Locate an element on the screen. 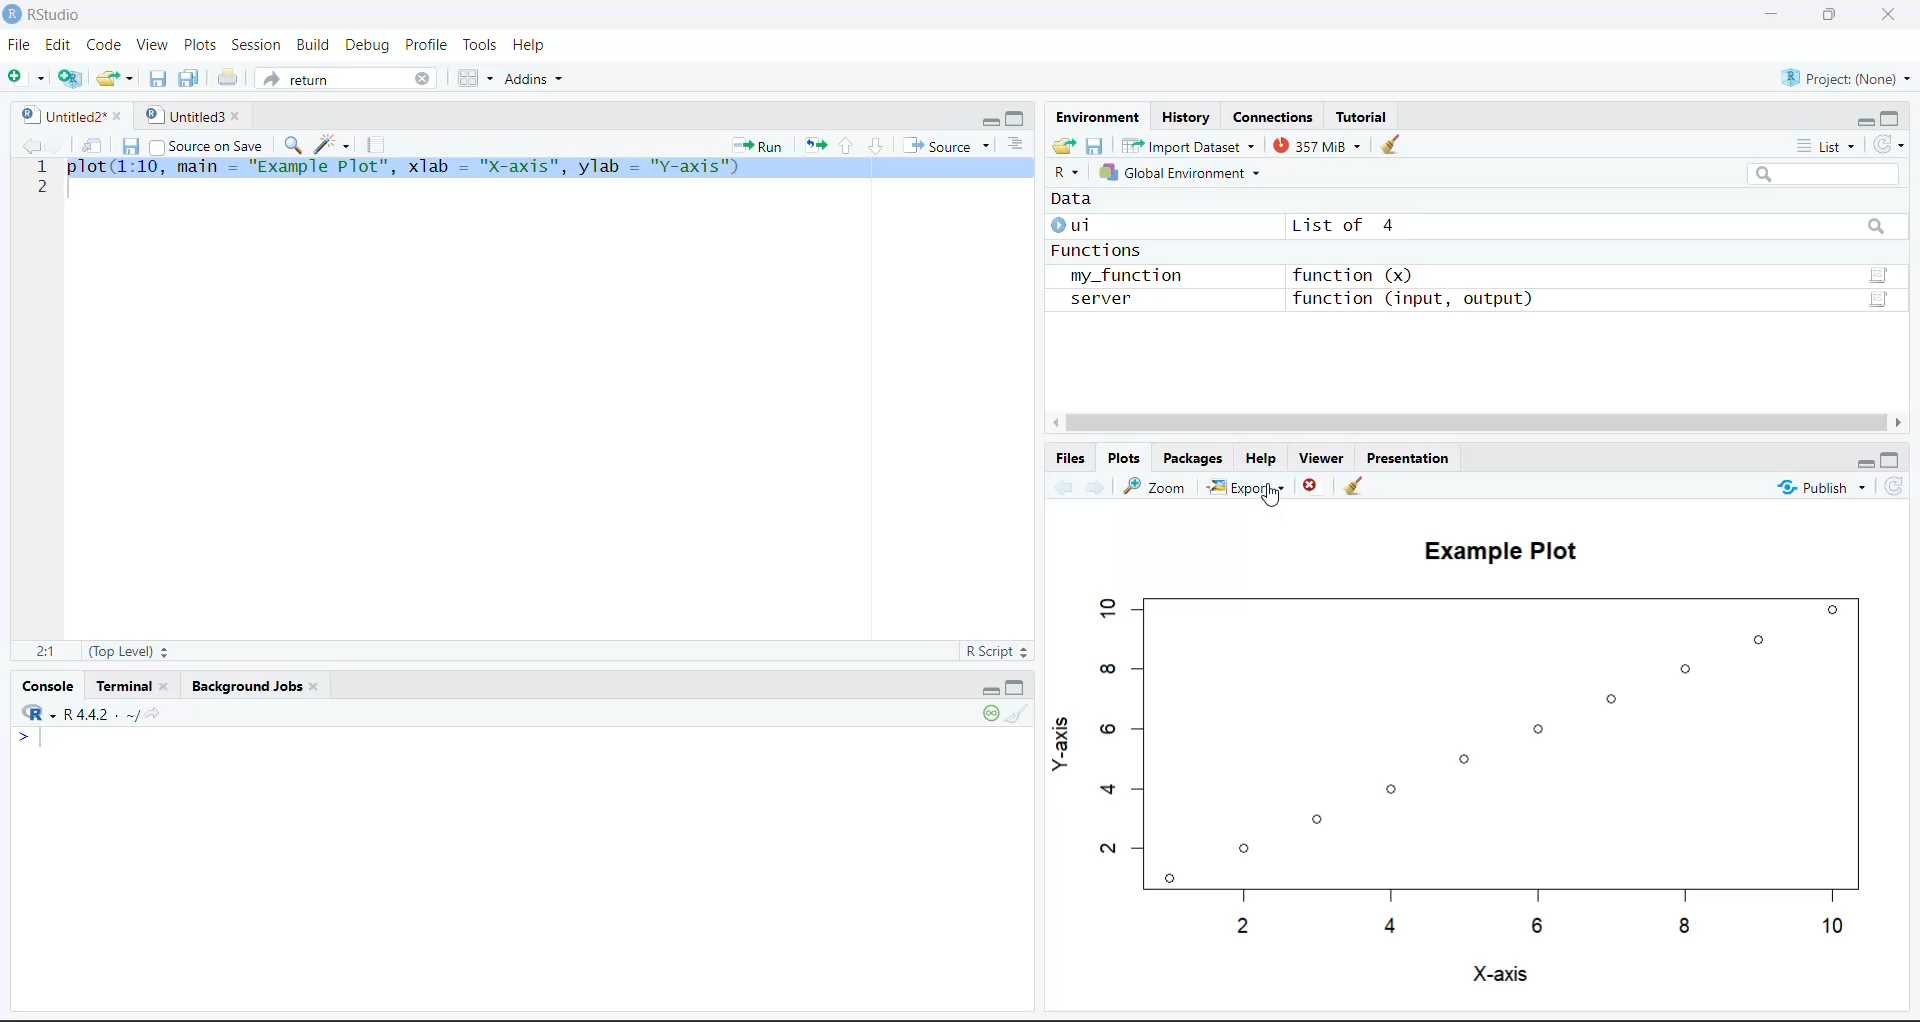  Global Environment is located at coordinates (1185, 171).